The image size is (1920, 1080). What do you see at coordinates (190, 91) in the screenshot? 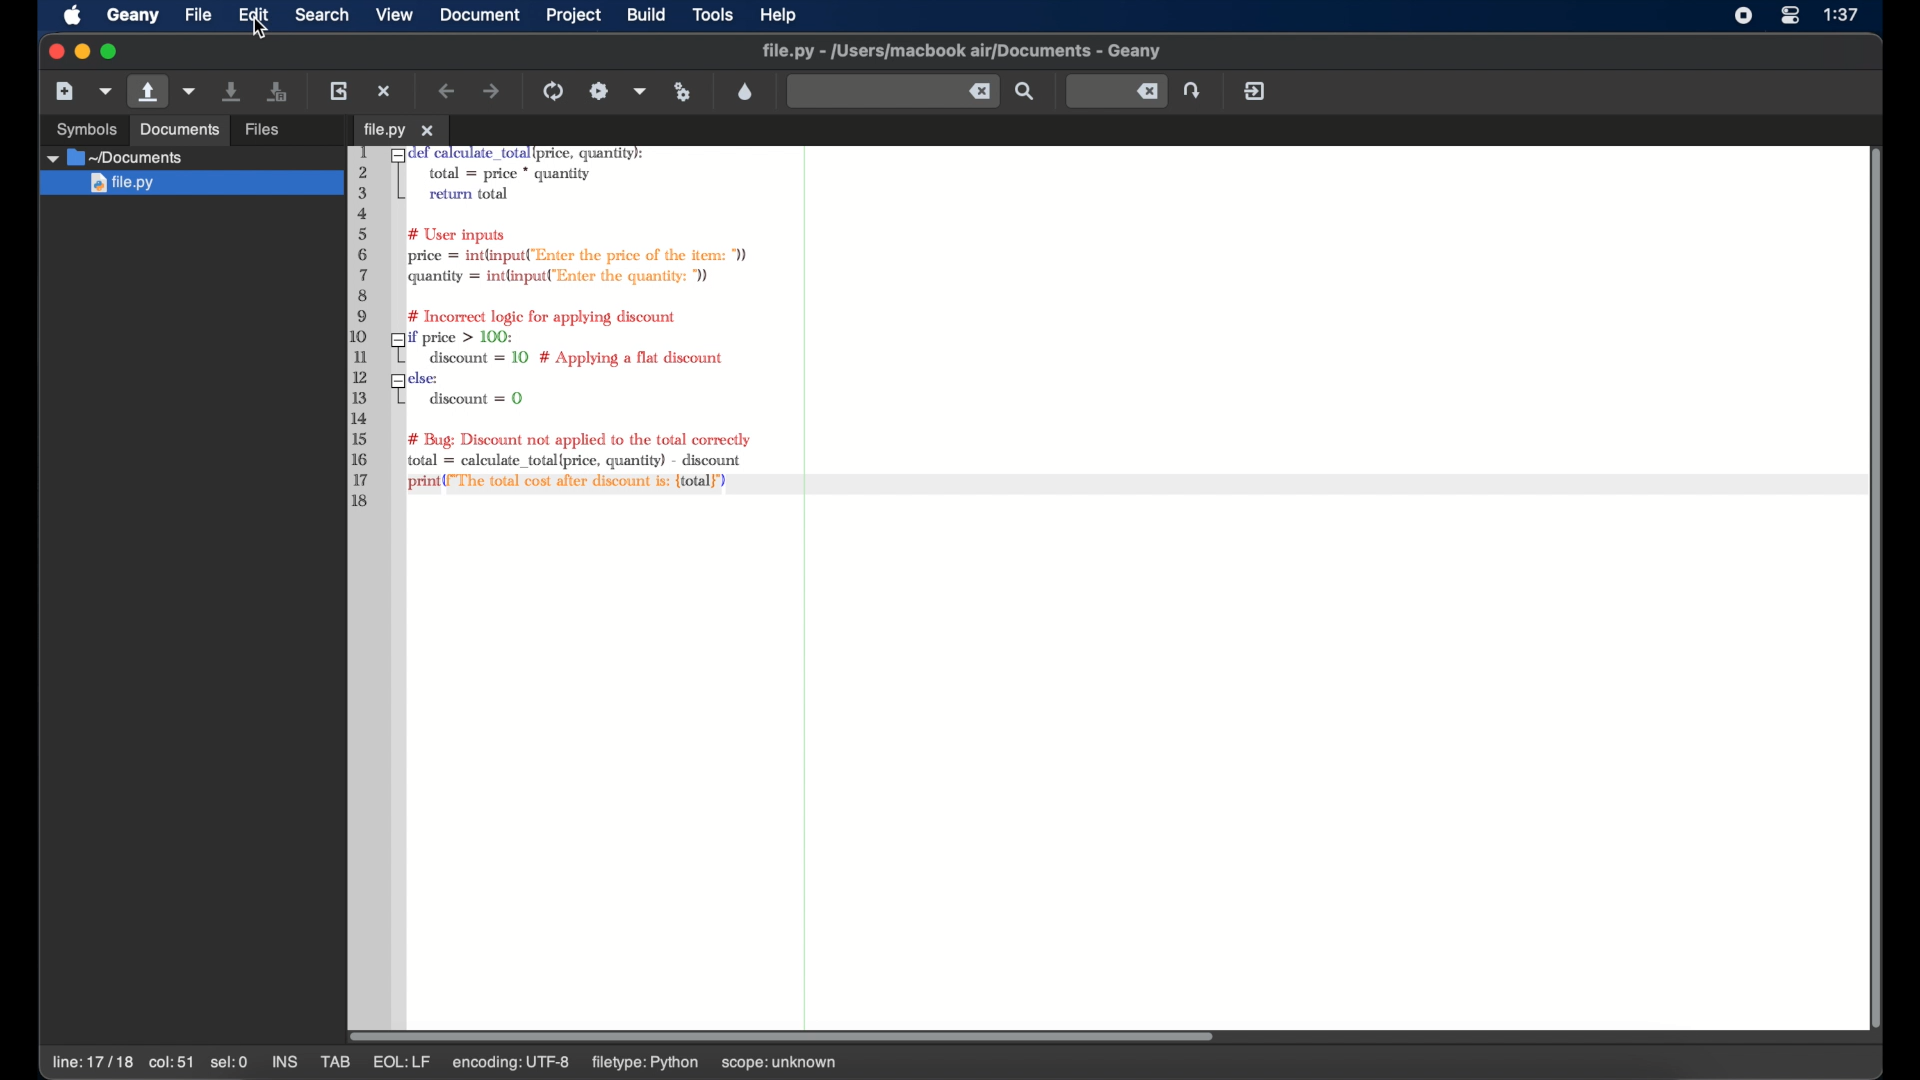
I see `open a recent file` at bounding box center [190, 91].